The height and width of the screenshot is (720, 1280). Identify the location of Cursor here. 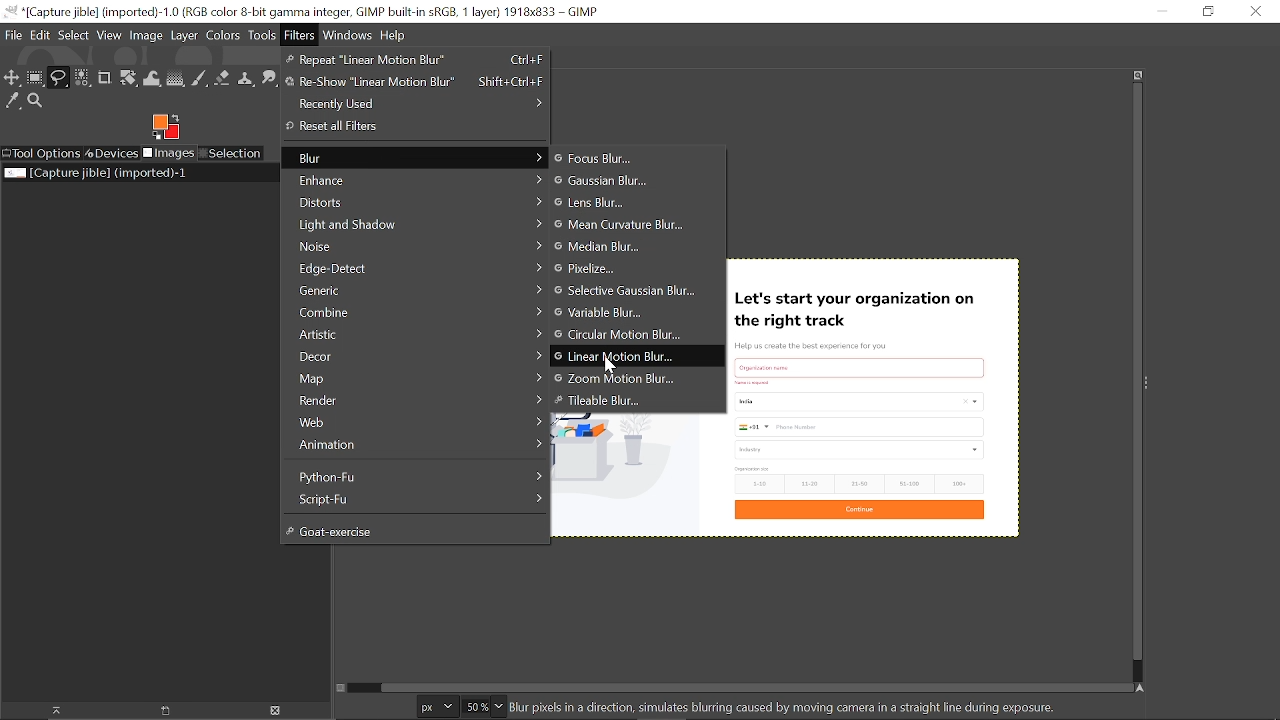
(608, 367).